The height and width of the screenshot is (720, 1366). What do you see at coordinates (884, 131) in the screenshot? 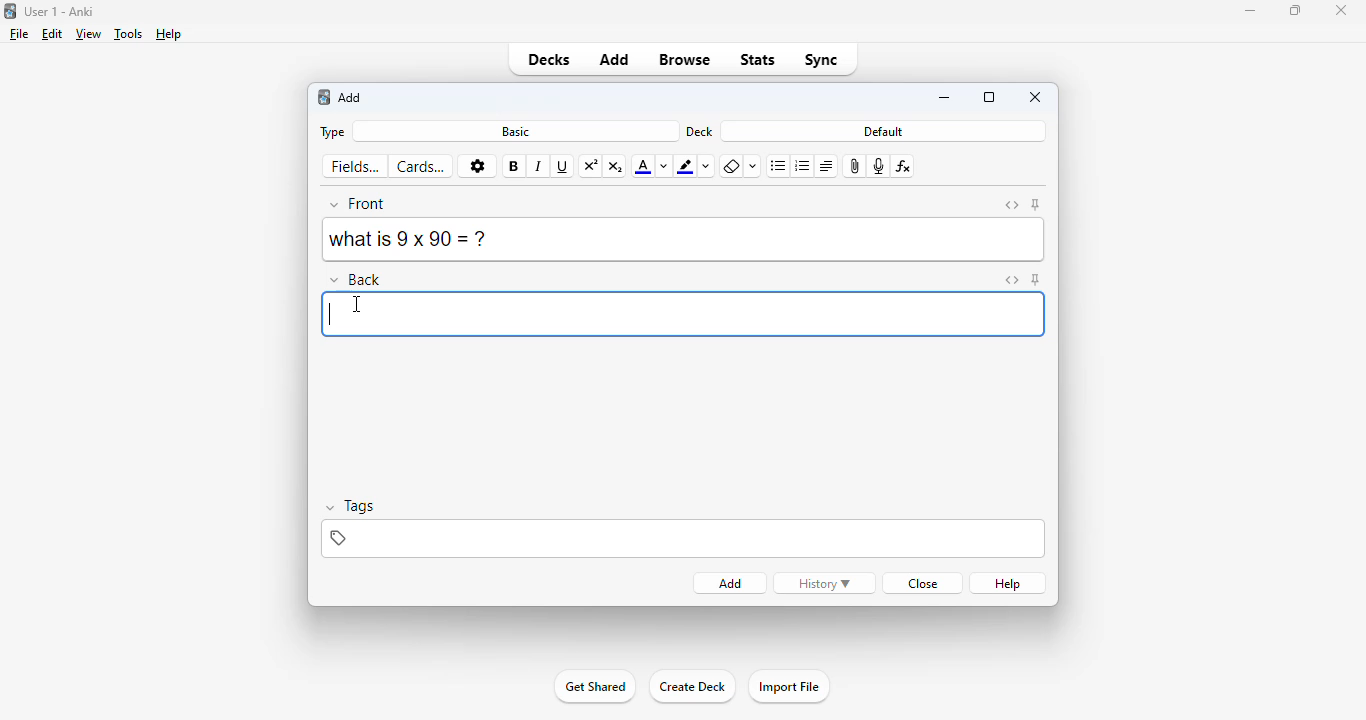
I see `default` at bounding box center [884, 131].